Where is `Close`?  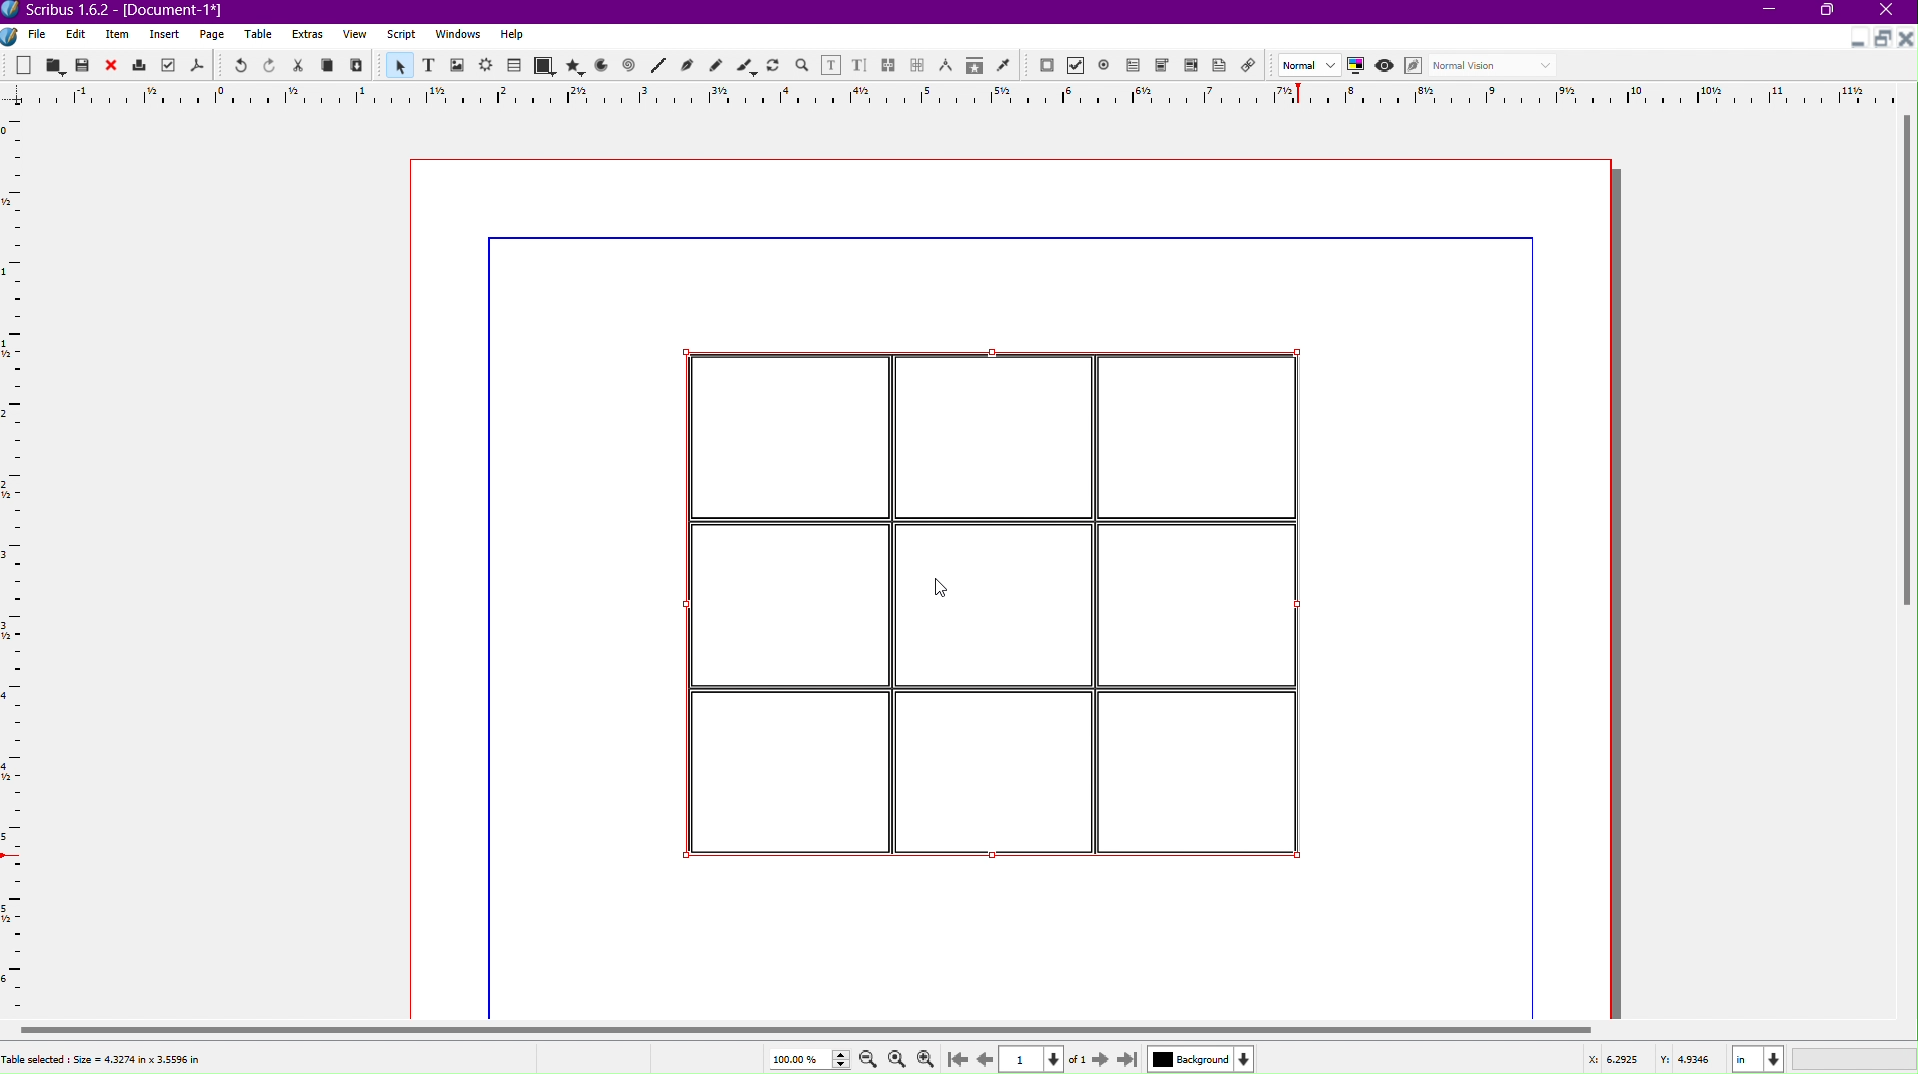
Close is located at coordinates (1906, 39).